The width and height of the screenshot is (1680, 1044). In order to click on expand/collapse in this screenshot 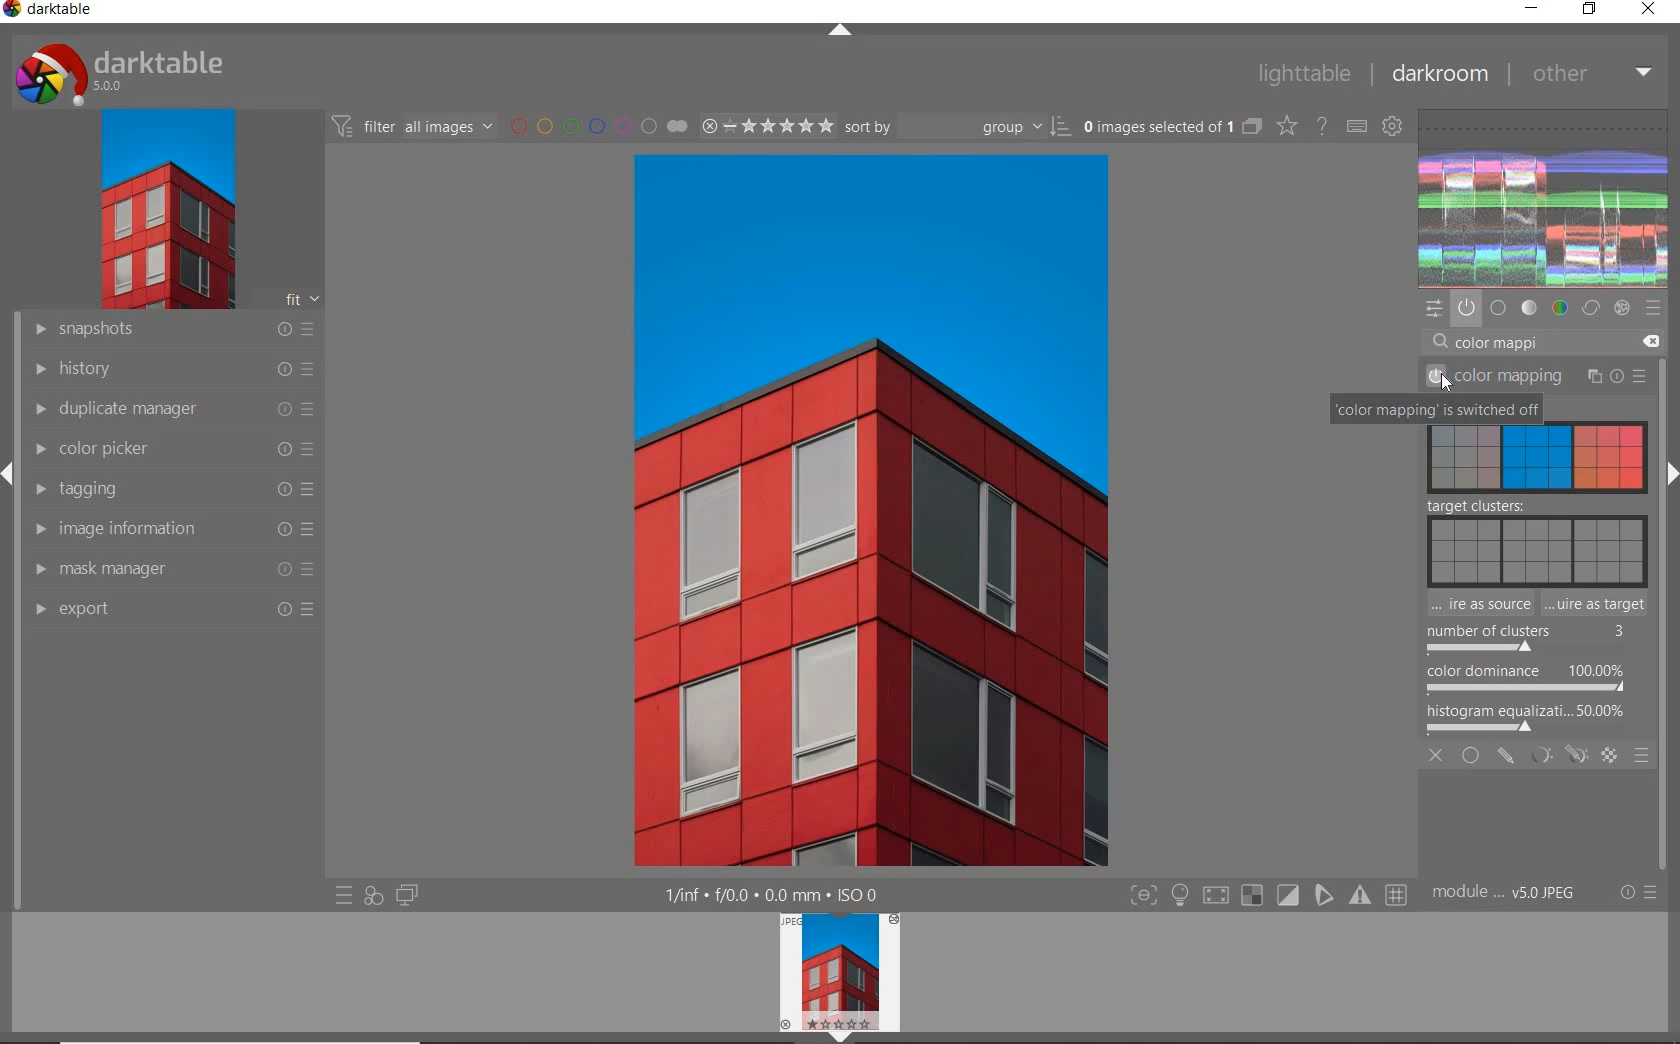, I will do `click(1670, 473)`.